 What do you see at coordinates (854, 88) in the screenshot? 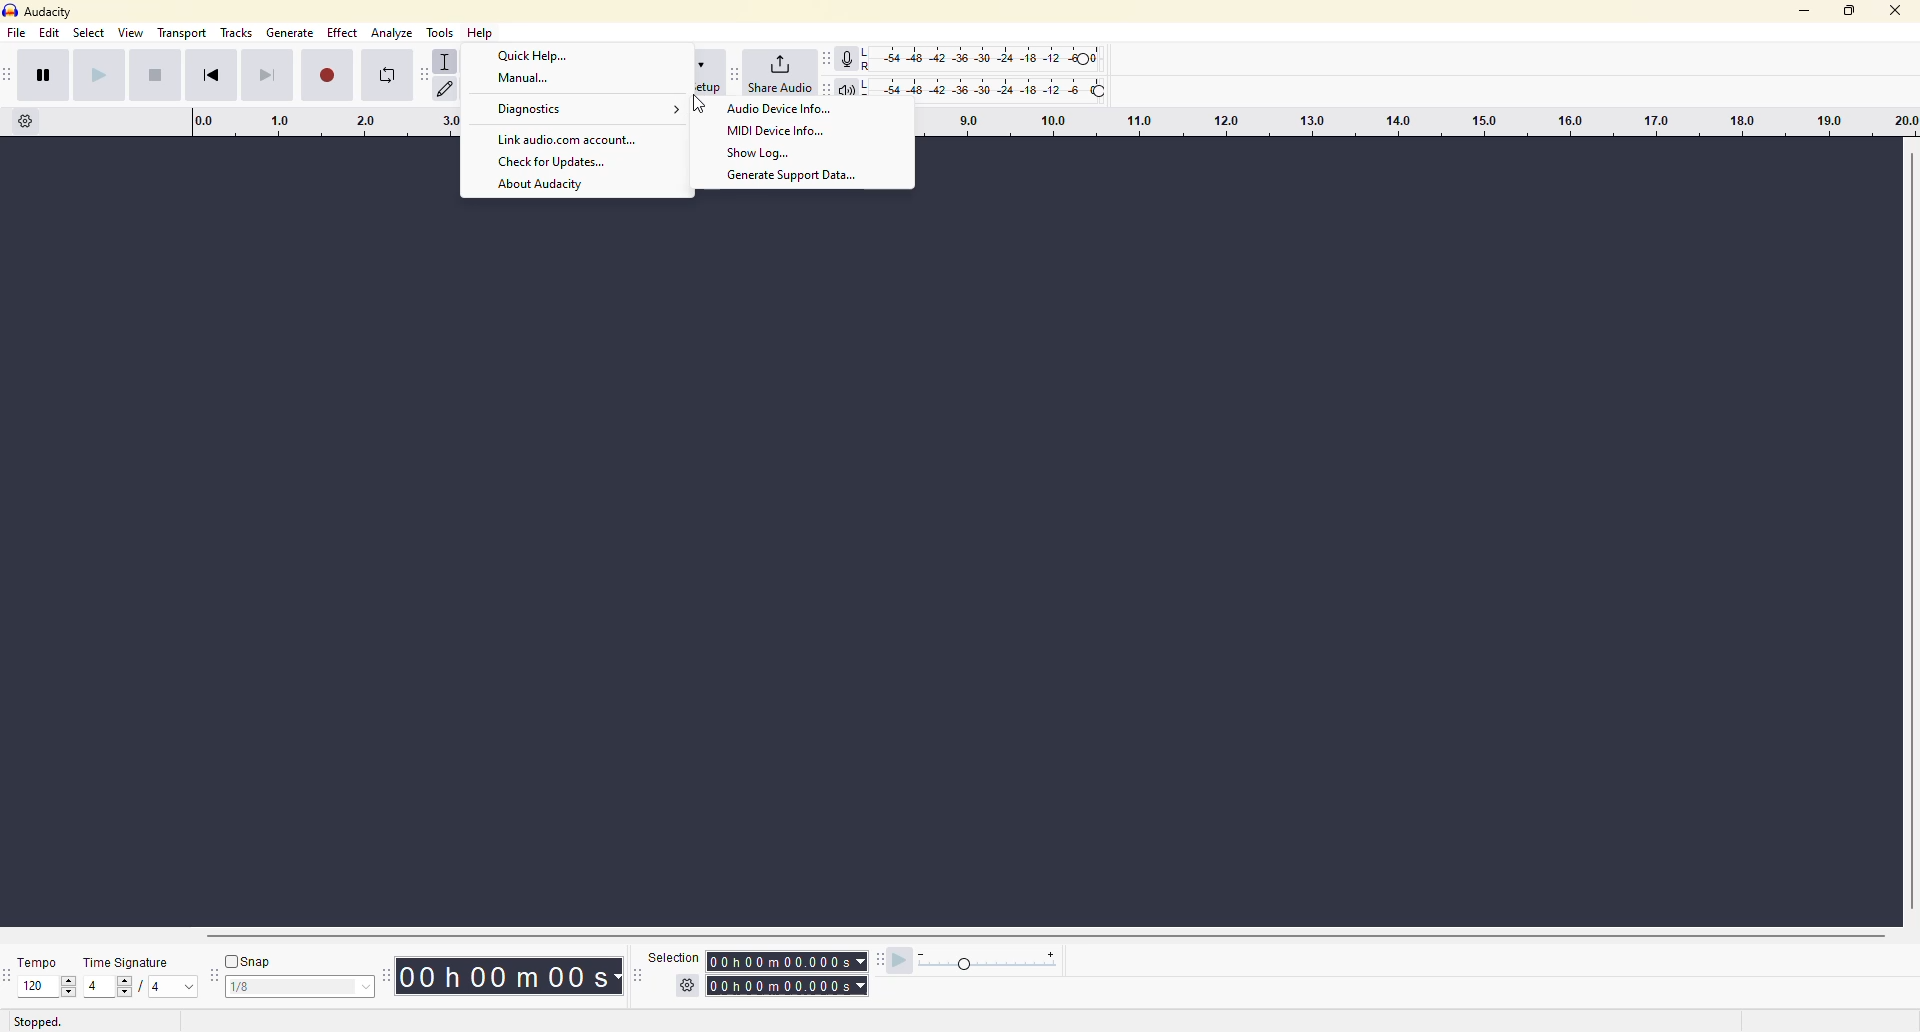
I see `playback meter` at bounding box center [854, 88].